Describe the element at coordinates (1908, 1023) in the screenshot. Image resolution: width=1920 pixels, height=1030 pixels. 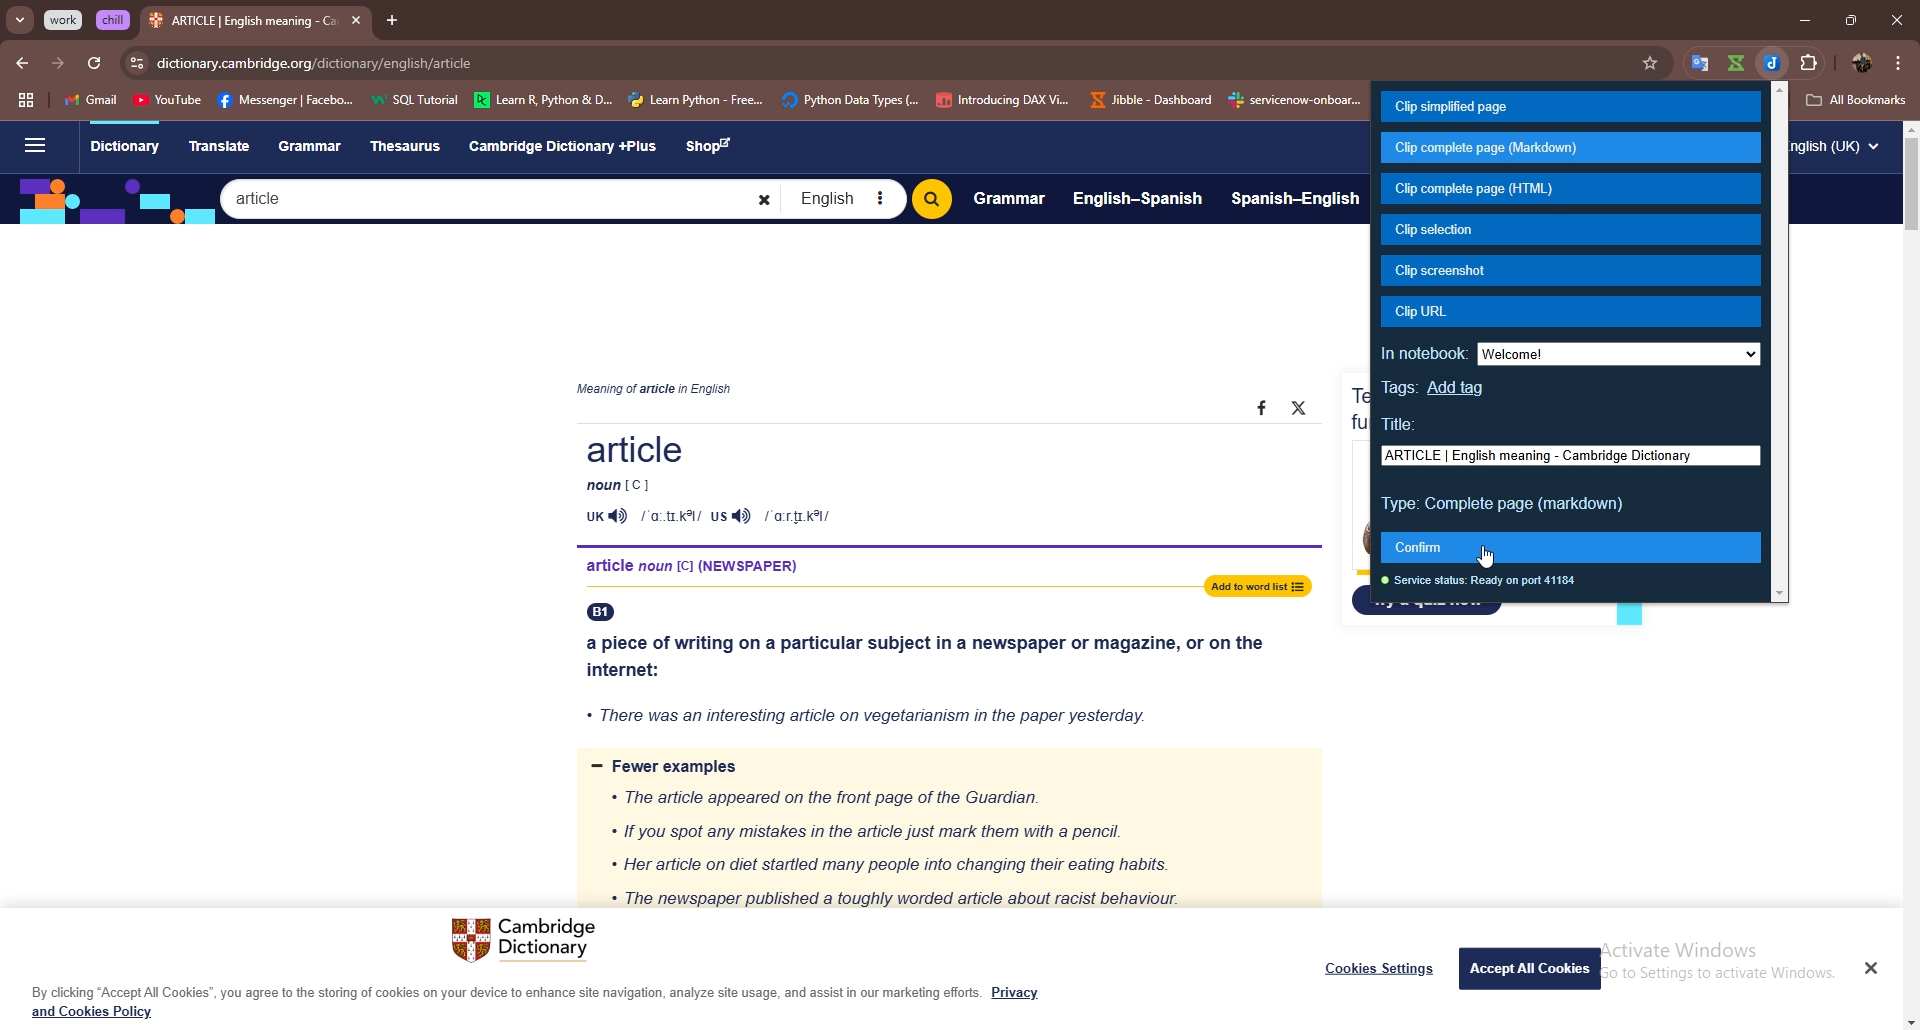
I see `scroll down` at that location.